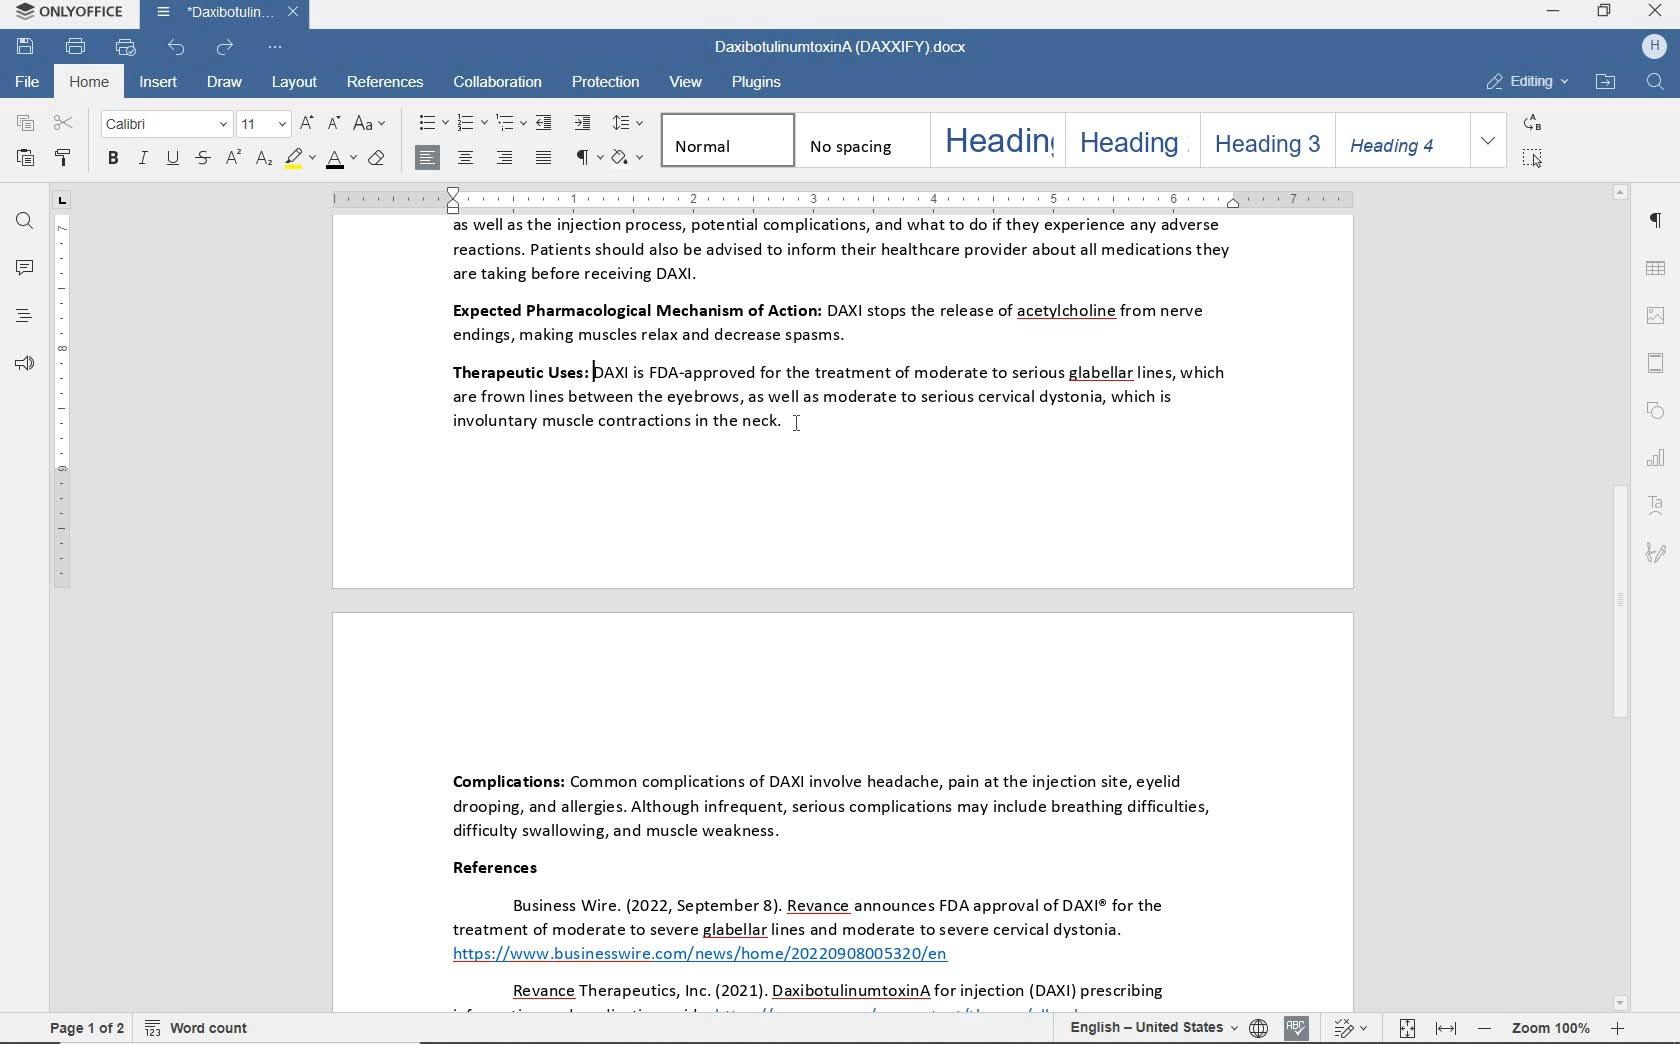 The height and width of the screenshot is (1044, 1680). What do you see at coordinates (688, 84) in the screenshot?
I see `view` at bounding box center [688, 84].